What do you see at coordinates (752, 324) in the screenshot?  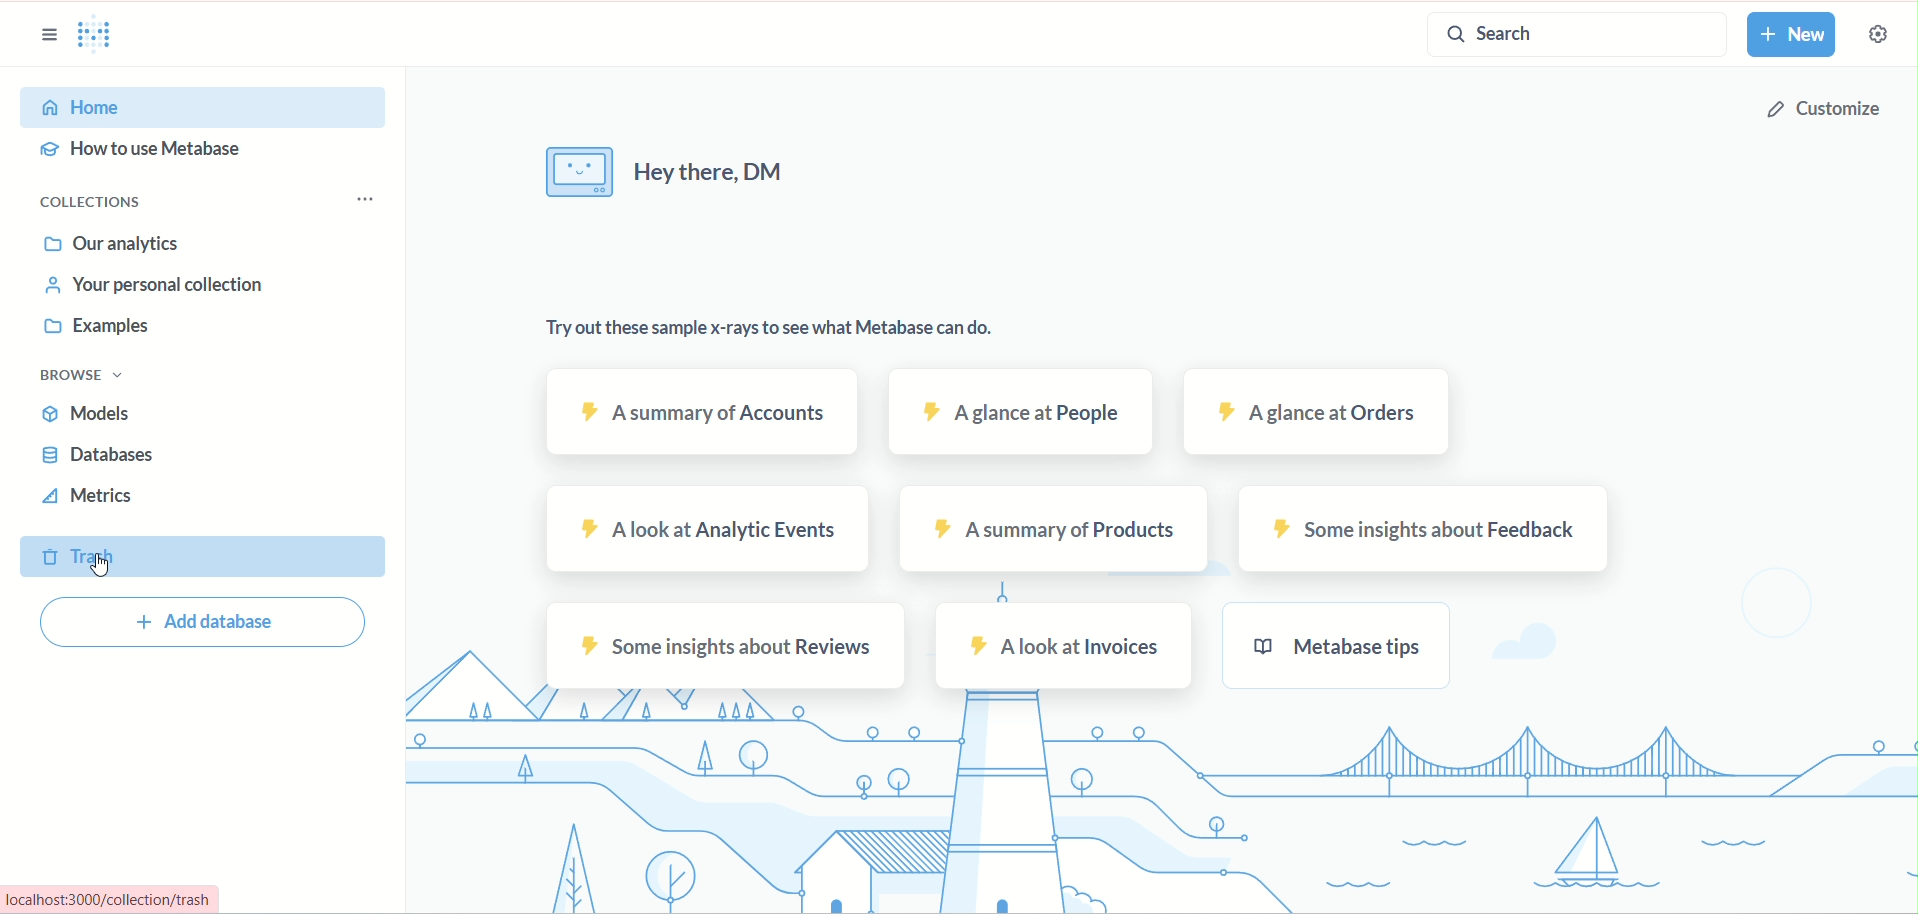 I see `Try out these sample x-rays to see what Metabase can do.` at bounding box center [752, 324].